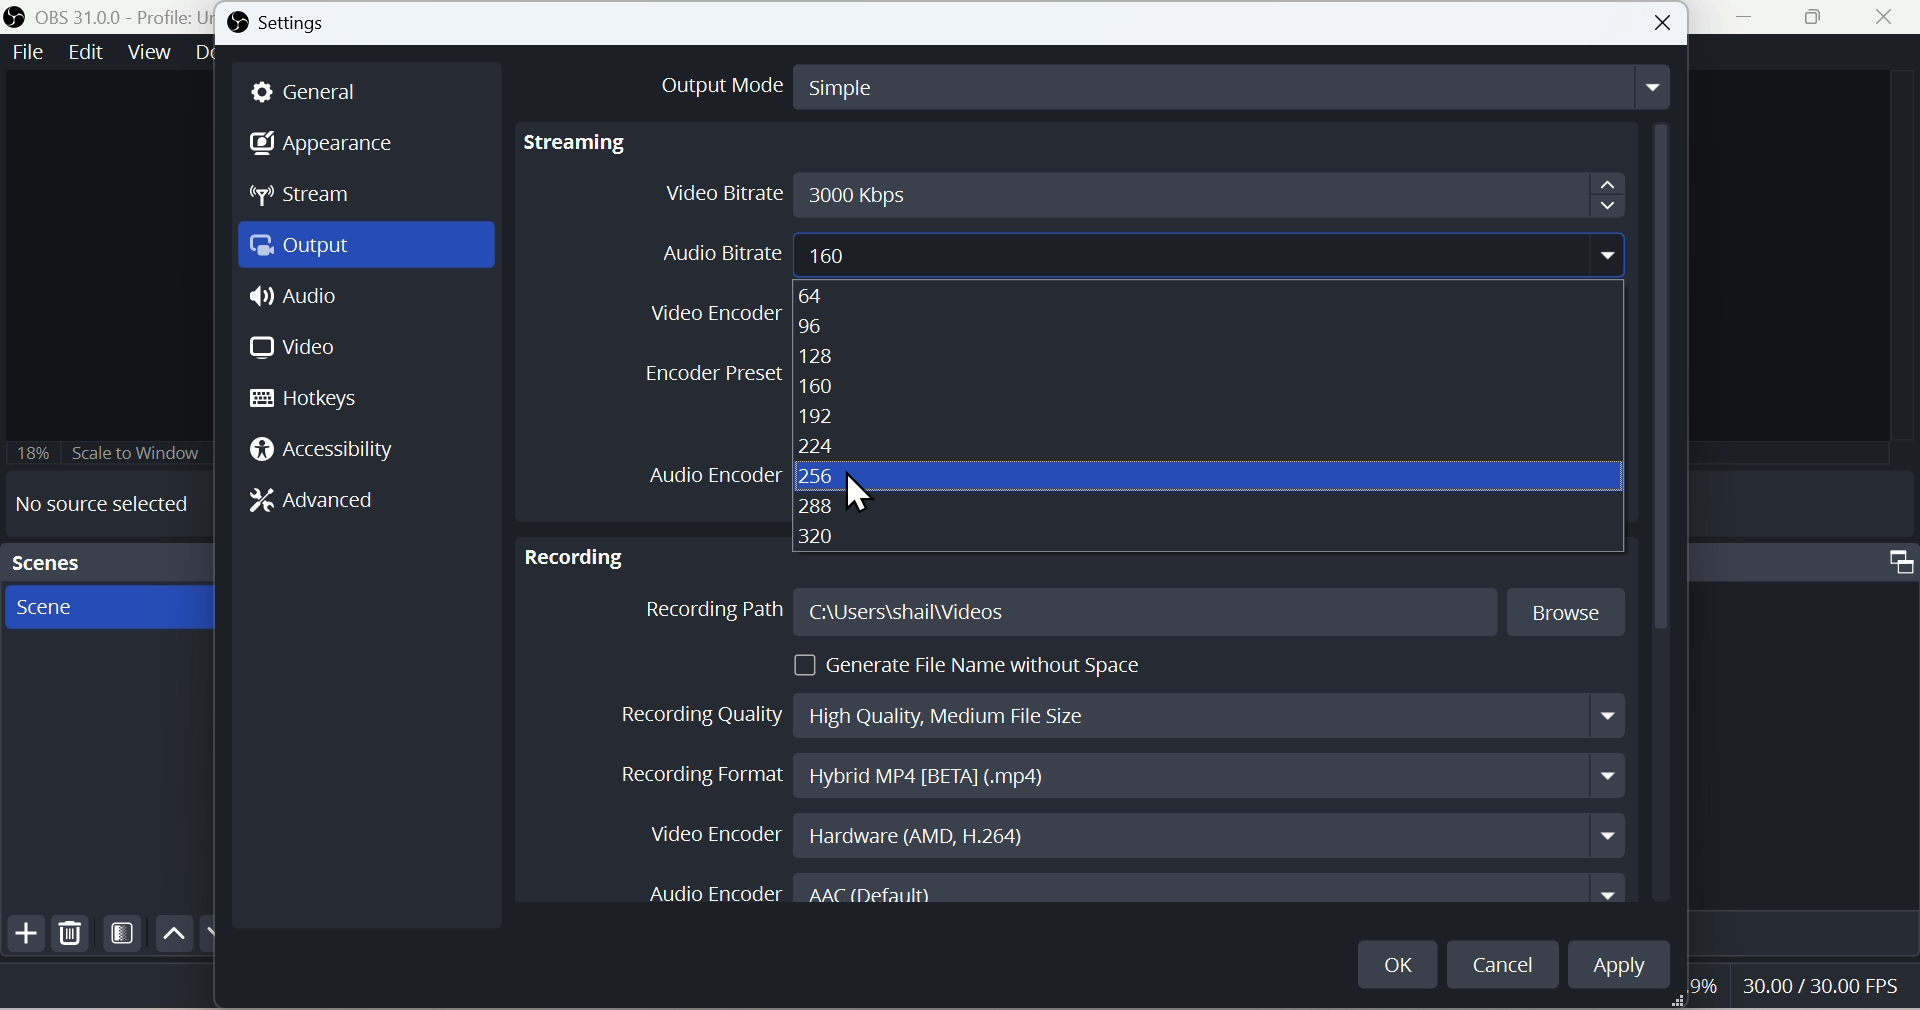 The height and width of the screenshot is (1010, 1920). I want to click on General, so click(318, 91).